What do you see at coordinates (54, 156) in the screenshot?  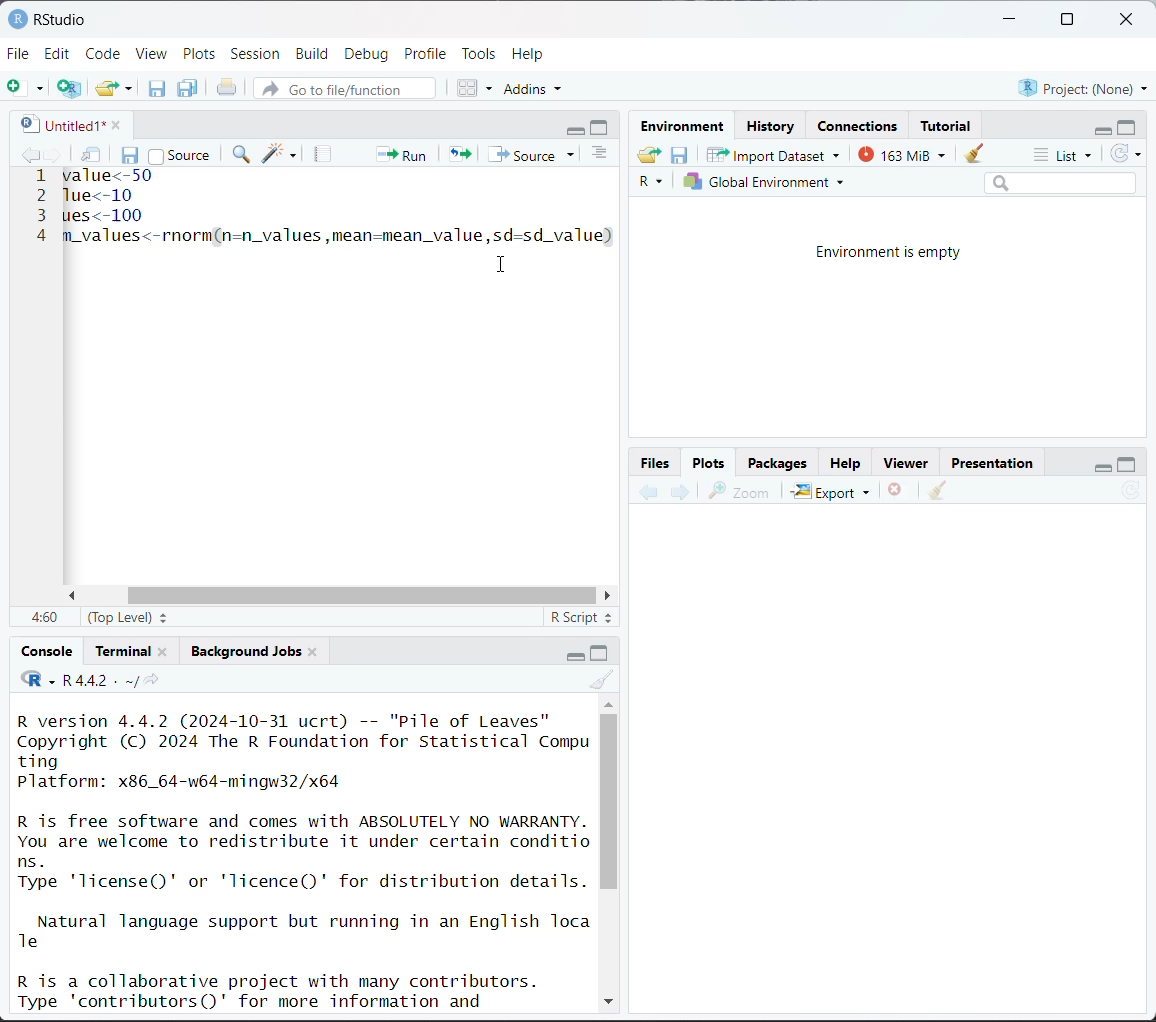 I see `go forward to next source location` at bounding box center [54, 156].